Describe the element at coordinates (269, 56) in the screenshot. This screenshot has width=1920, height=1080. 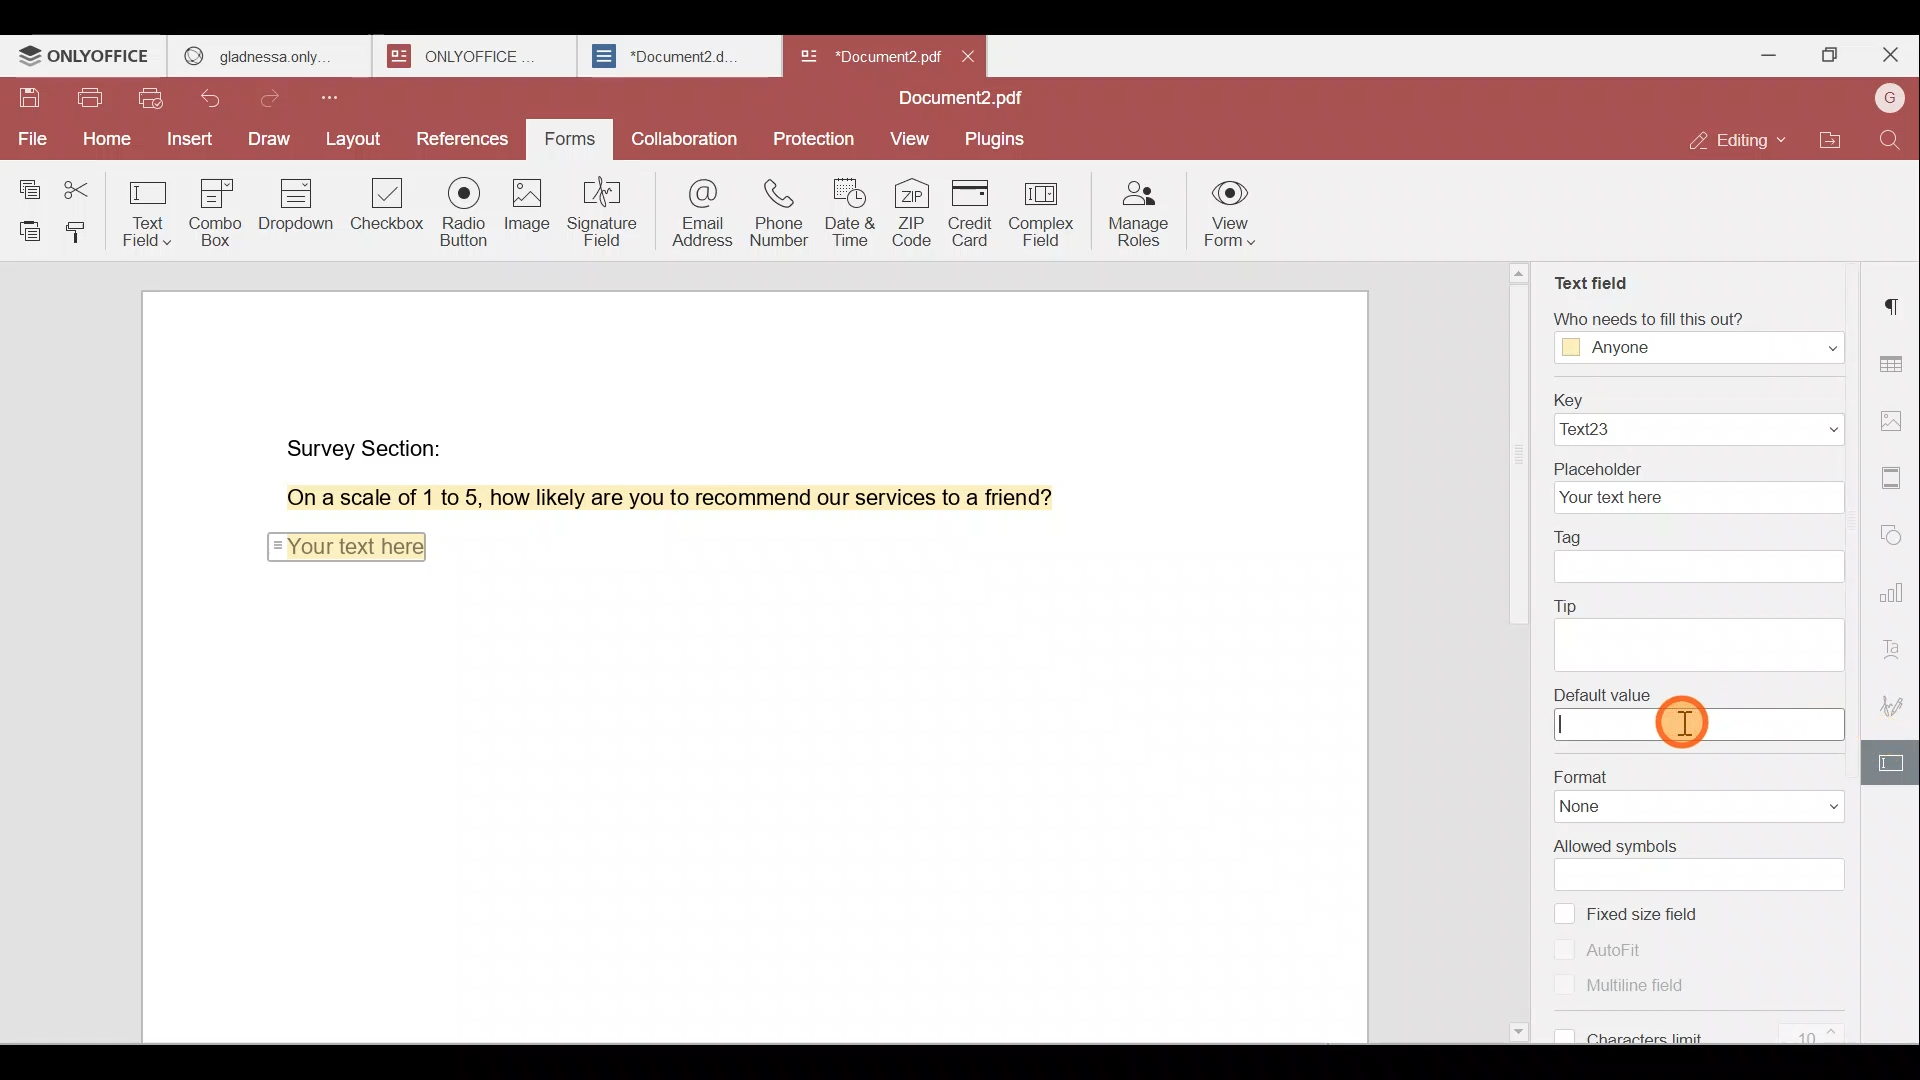
I see `gladness only` at that location.